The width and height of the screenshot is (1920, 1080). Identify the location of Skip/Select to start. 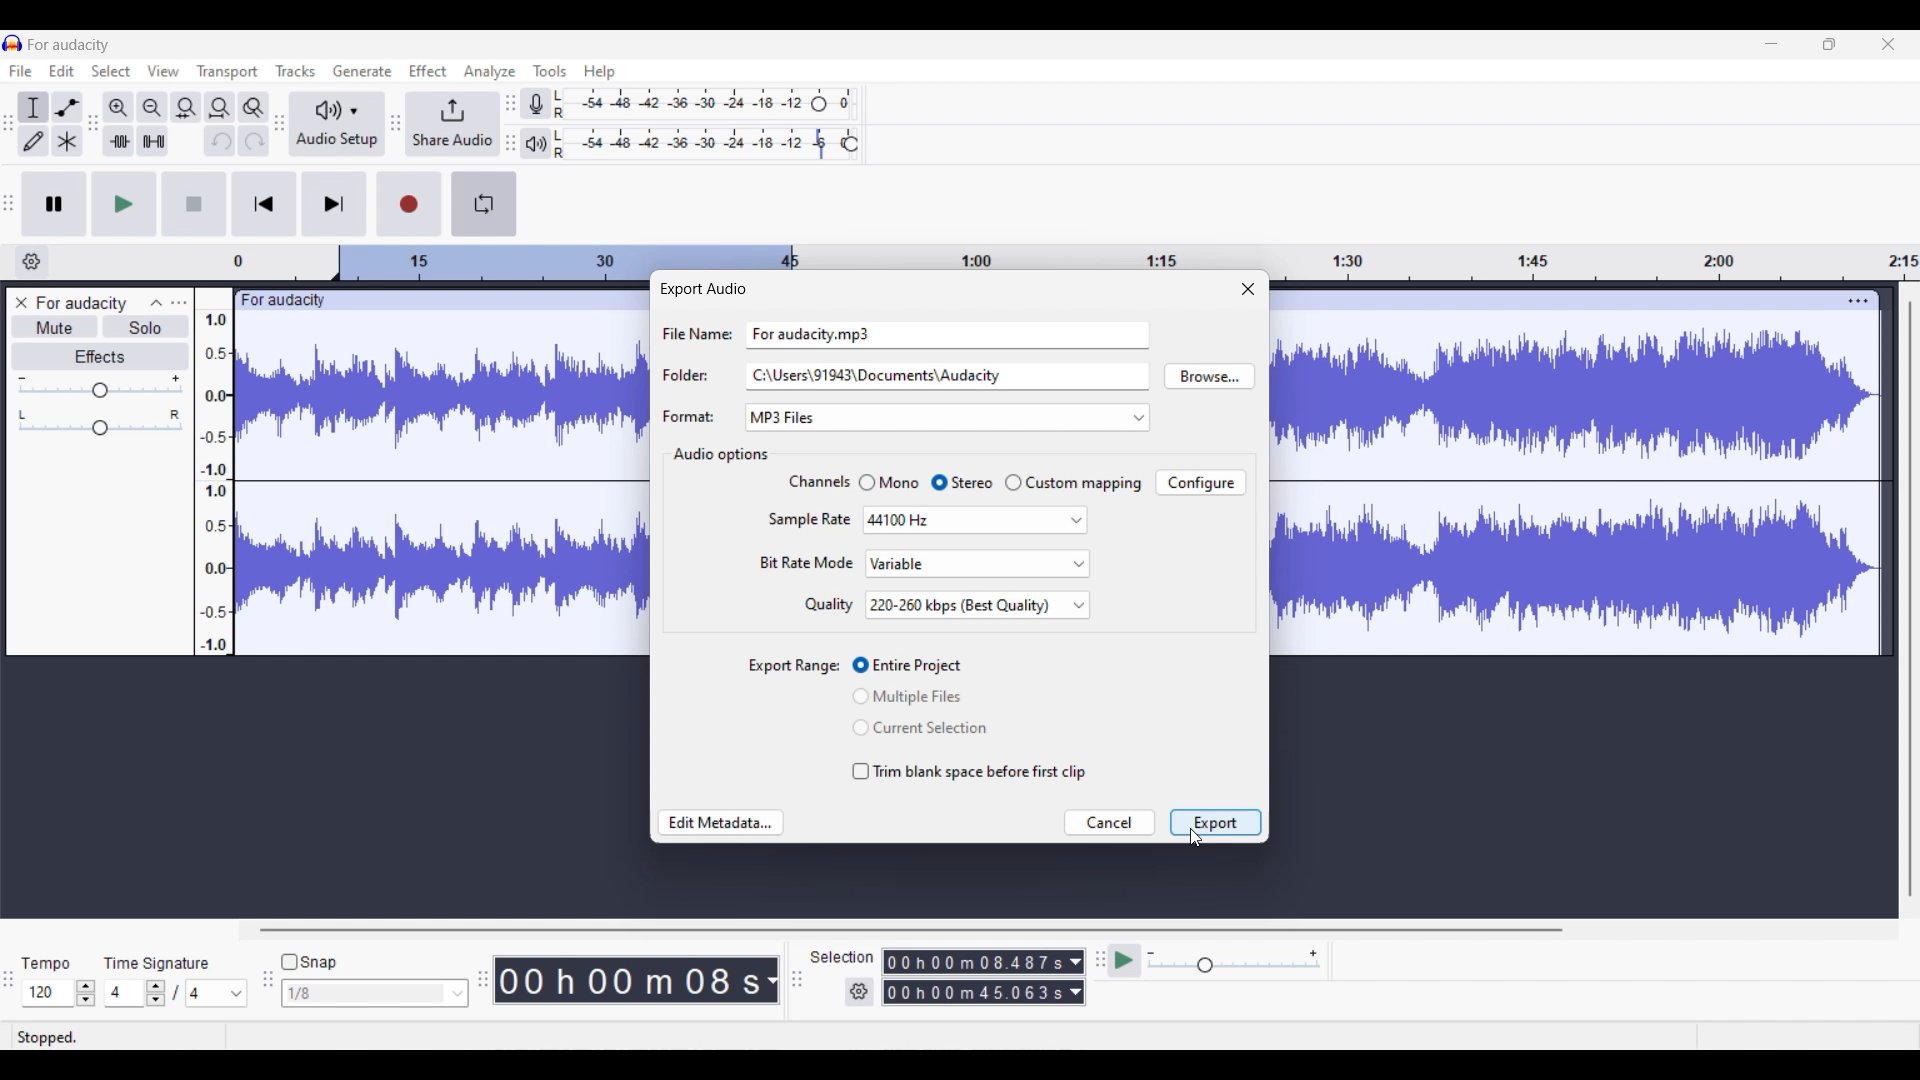
(264, 203).